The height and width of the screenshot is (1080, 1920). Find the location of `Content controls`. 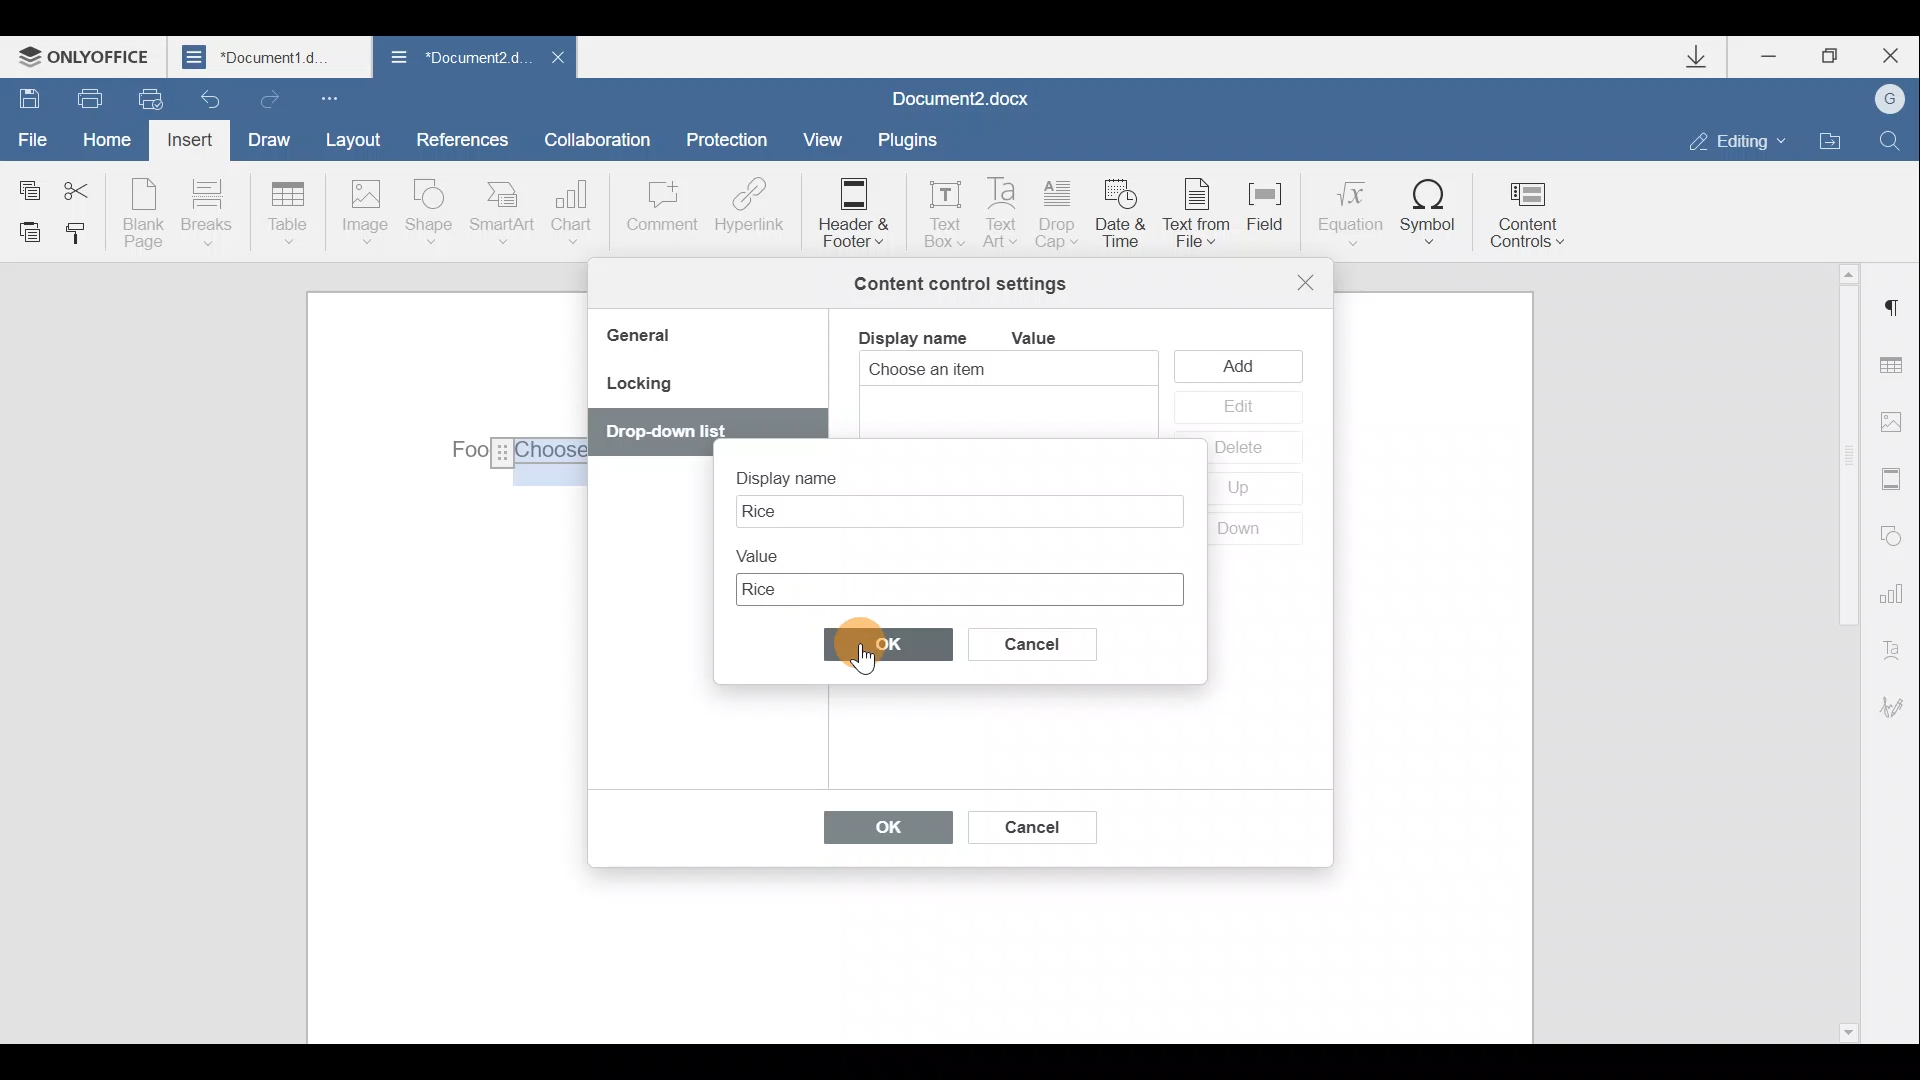

Content controls is located at coordinates (1535, 208).